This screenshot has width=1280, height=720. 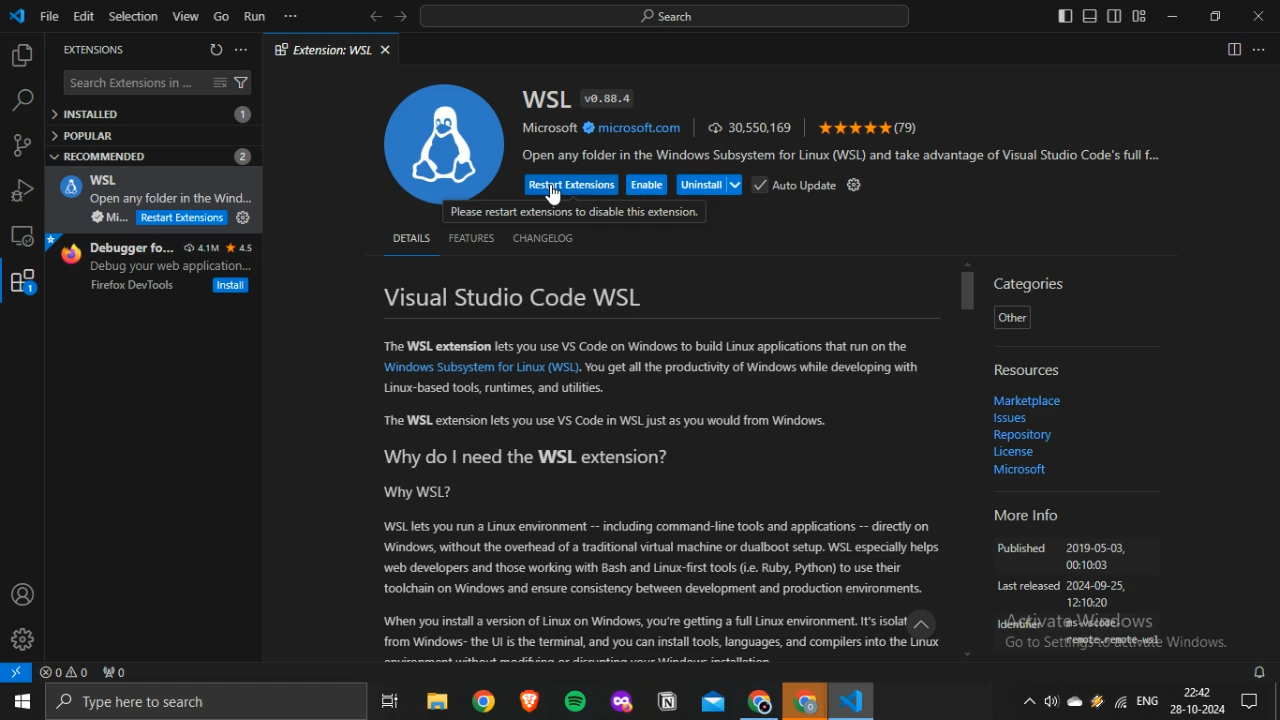 What do you see at coordinates (1111, 642) in the screenshot?
I see `remote, remote -wsl` at bounding box center [1111, 642].